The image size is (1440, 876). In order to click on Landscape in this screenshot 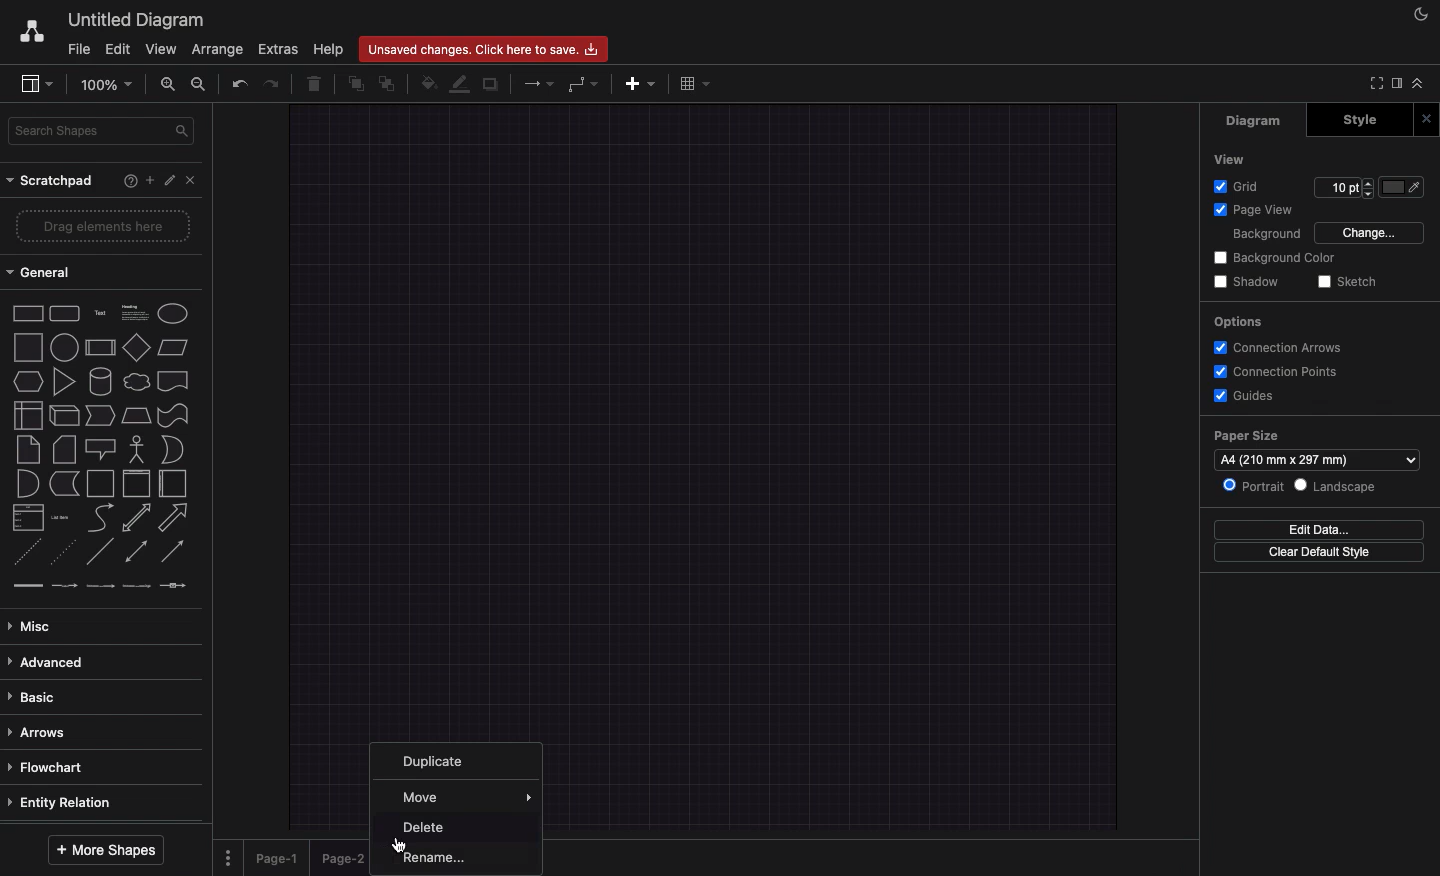, I will do `click(1341, 486)`.